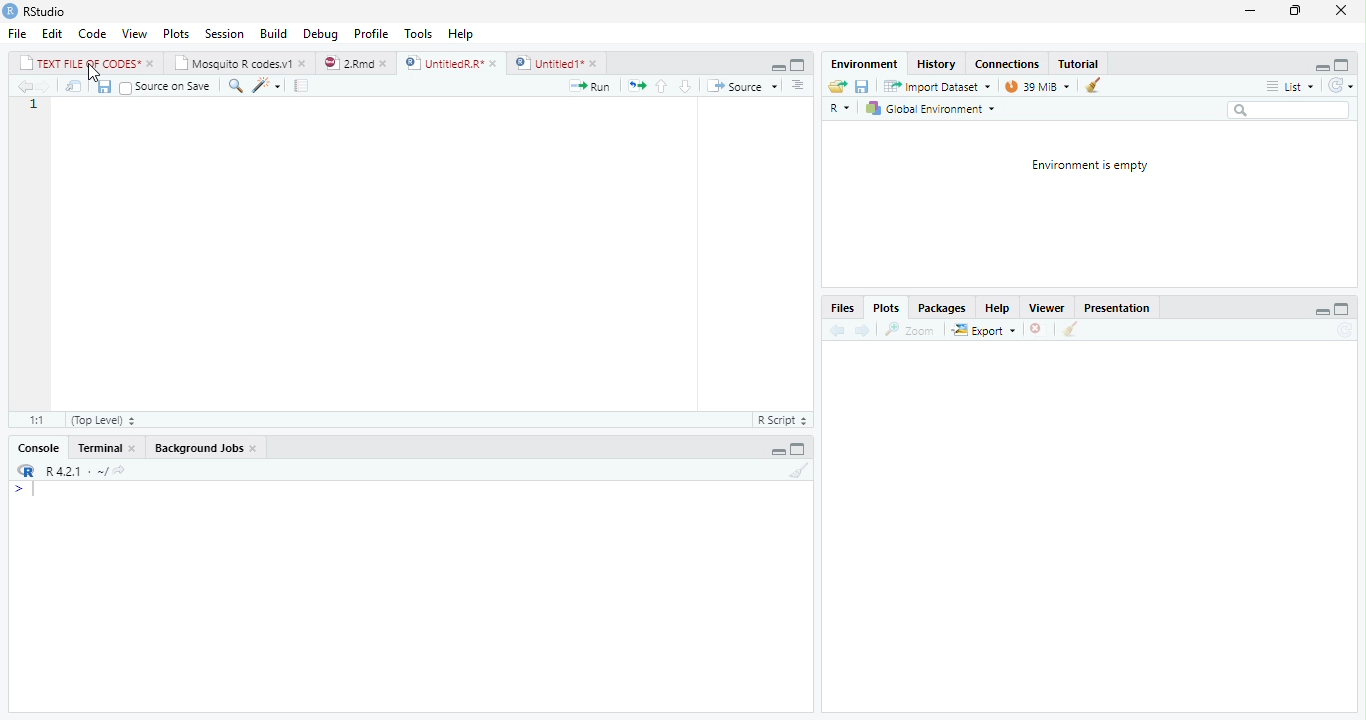 The image size is (1366, 720). Describe the element at coordinates (241, 63) in the screenshot. I see `Mosquito R codes1` at that location.